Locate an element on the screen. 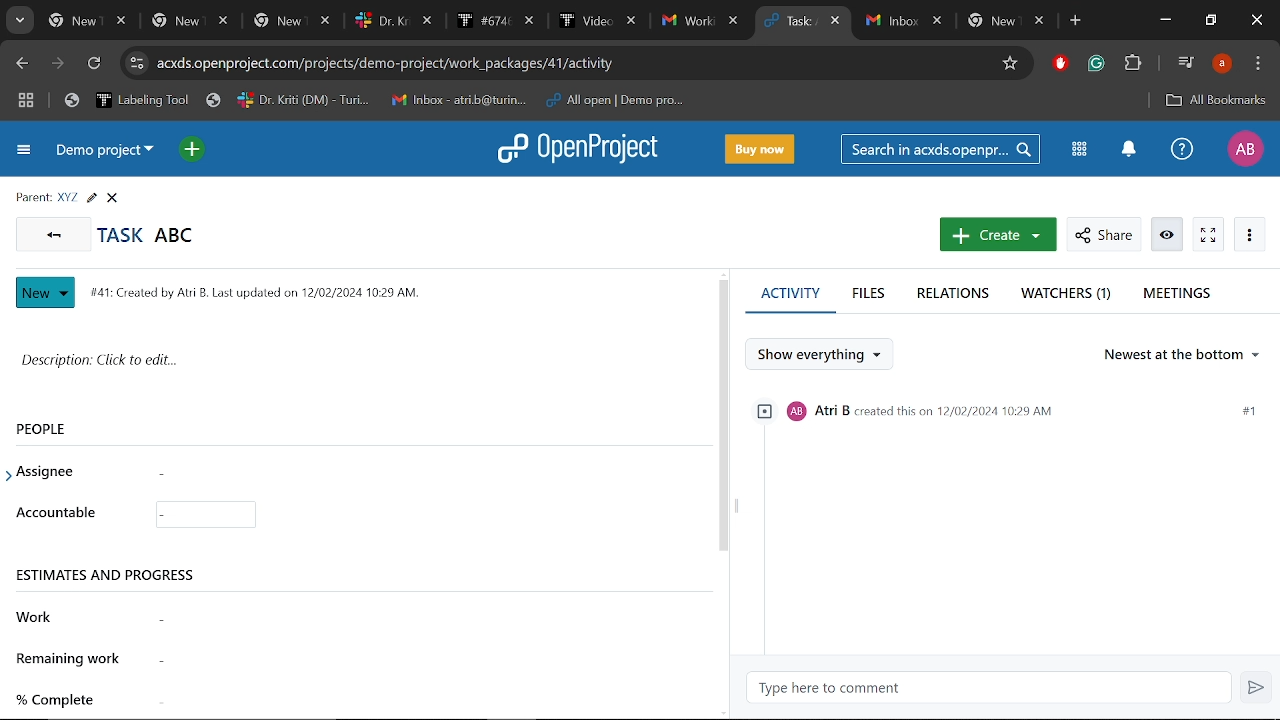 This screenshot has height=720, width=1280. Watchers is located at coordinates (1065, 295).